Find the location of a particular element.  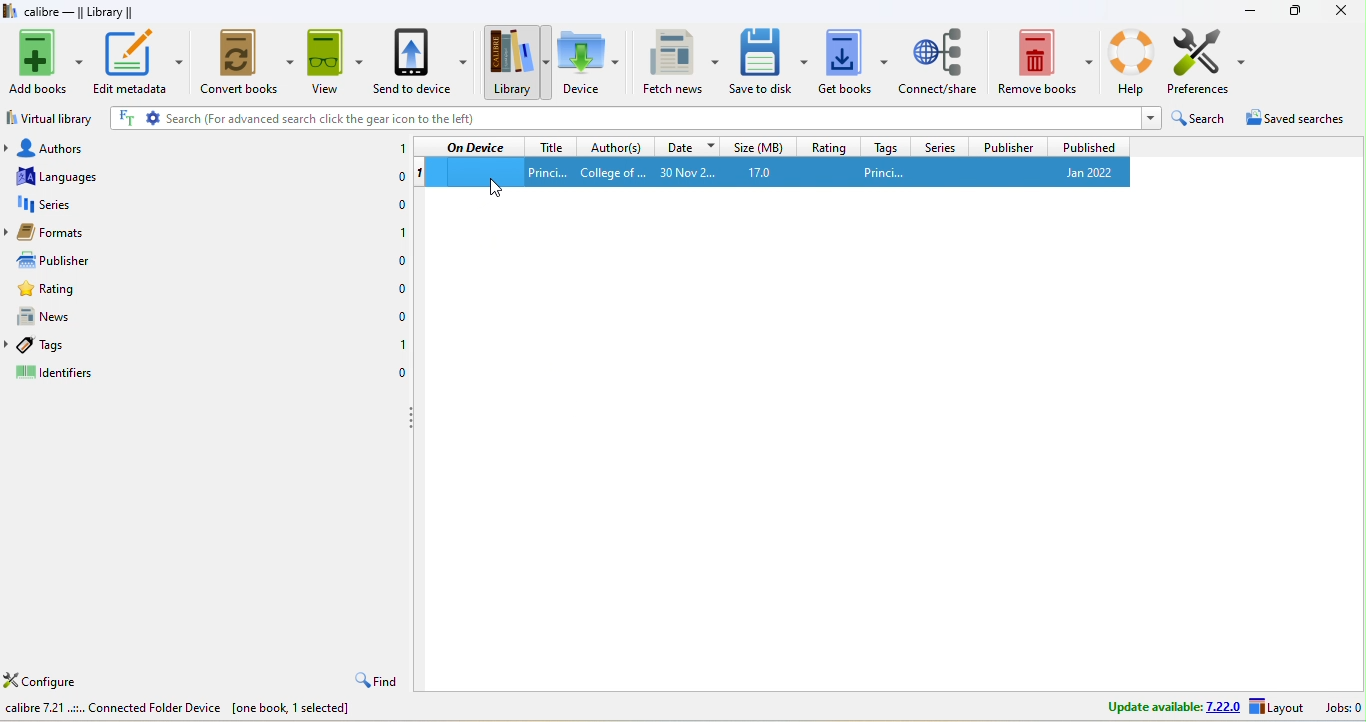

formats is located at coordinates (62, 232).